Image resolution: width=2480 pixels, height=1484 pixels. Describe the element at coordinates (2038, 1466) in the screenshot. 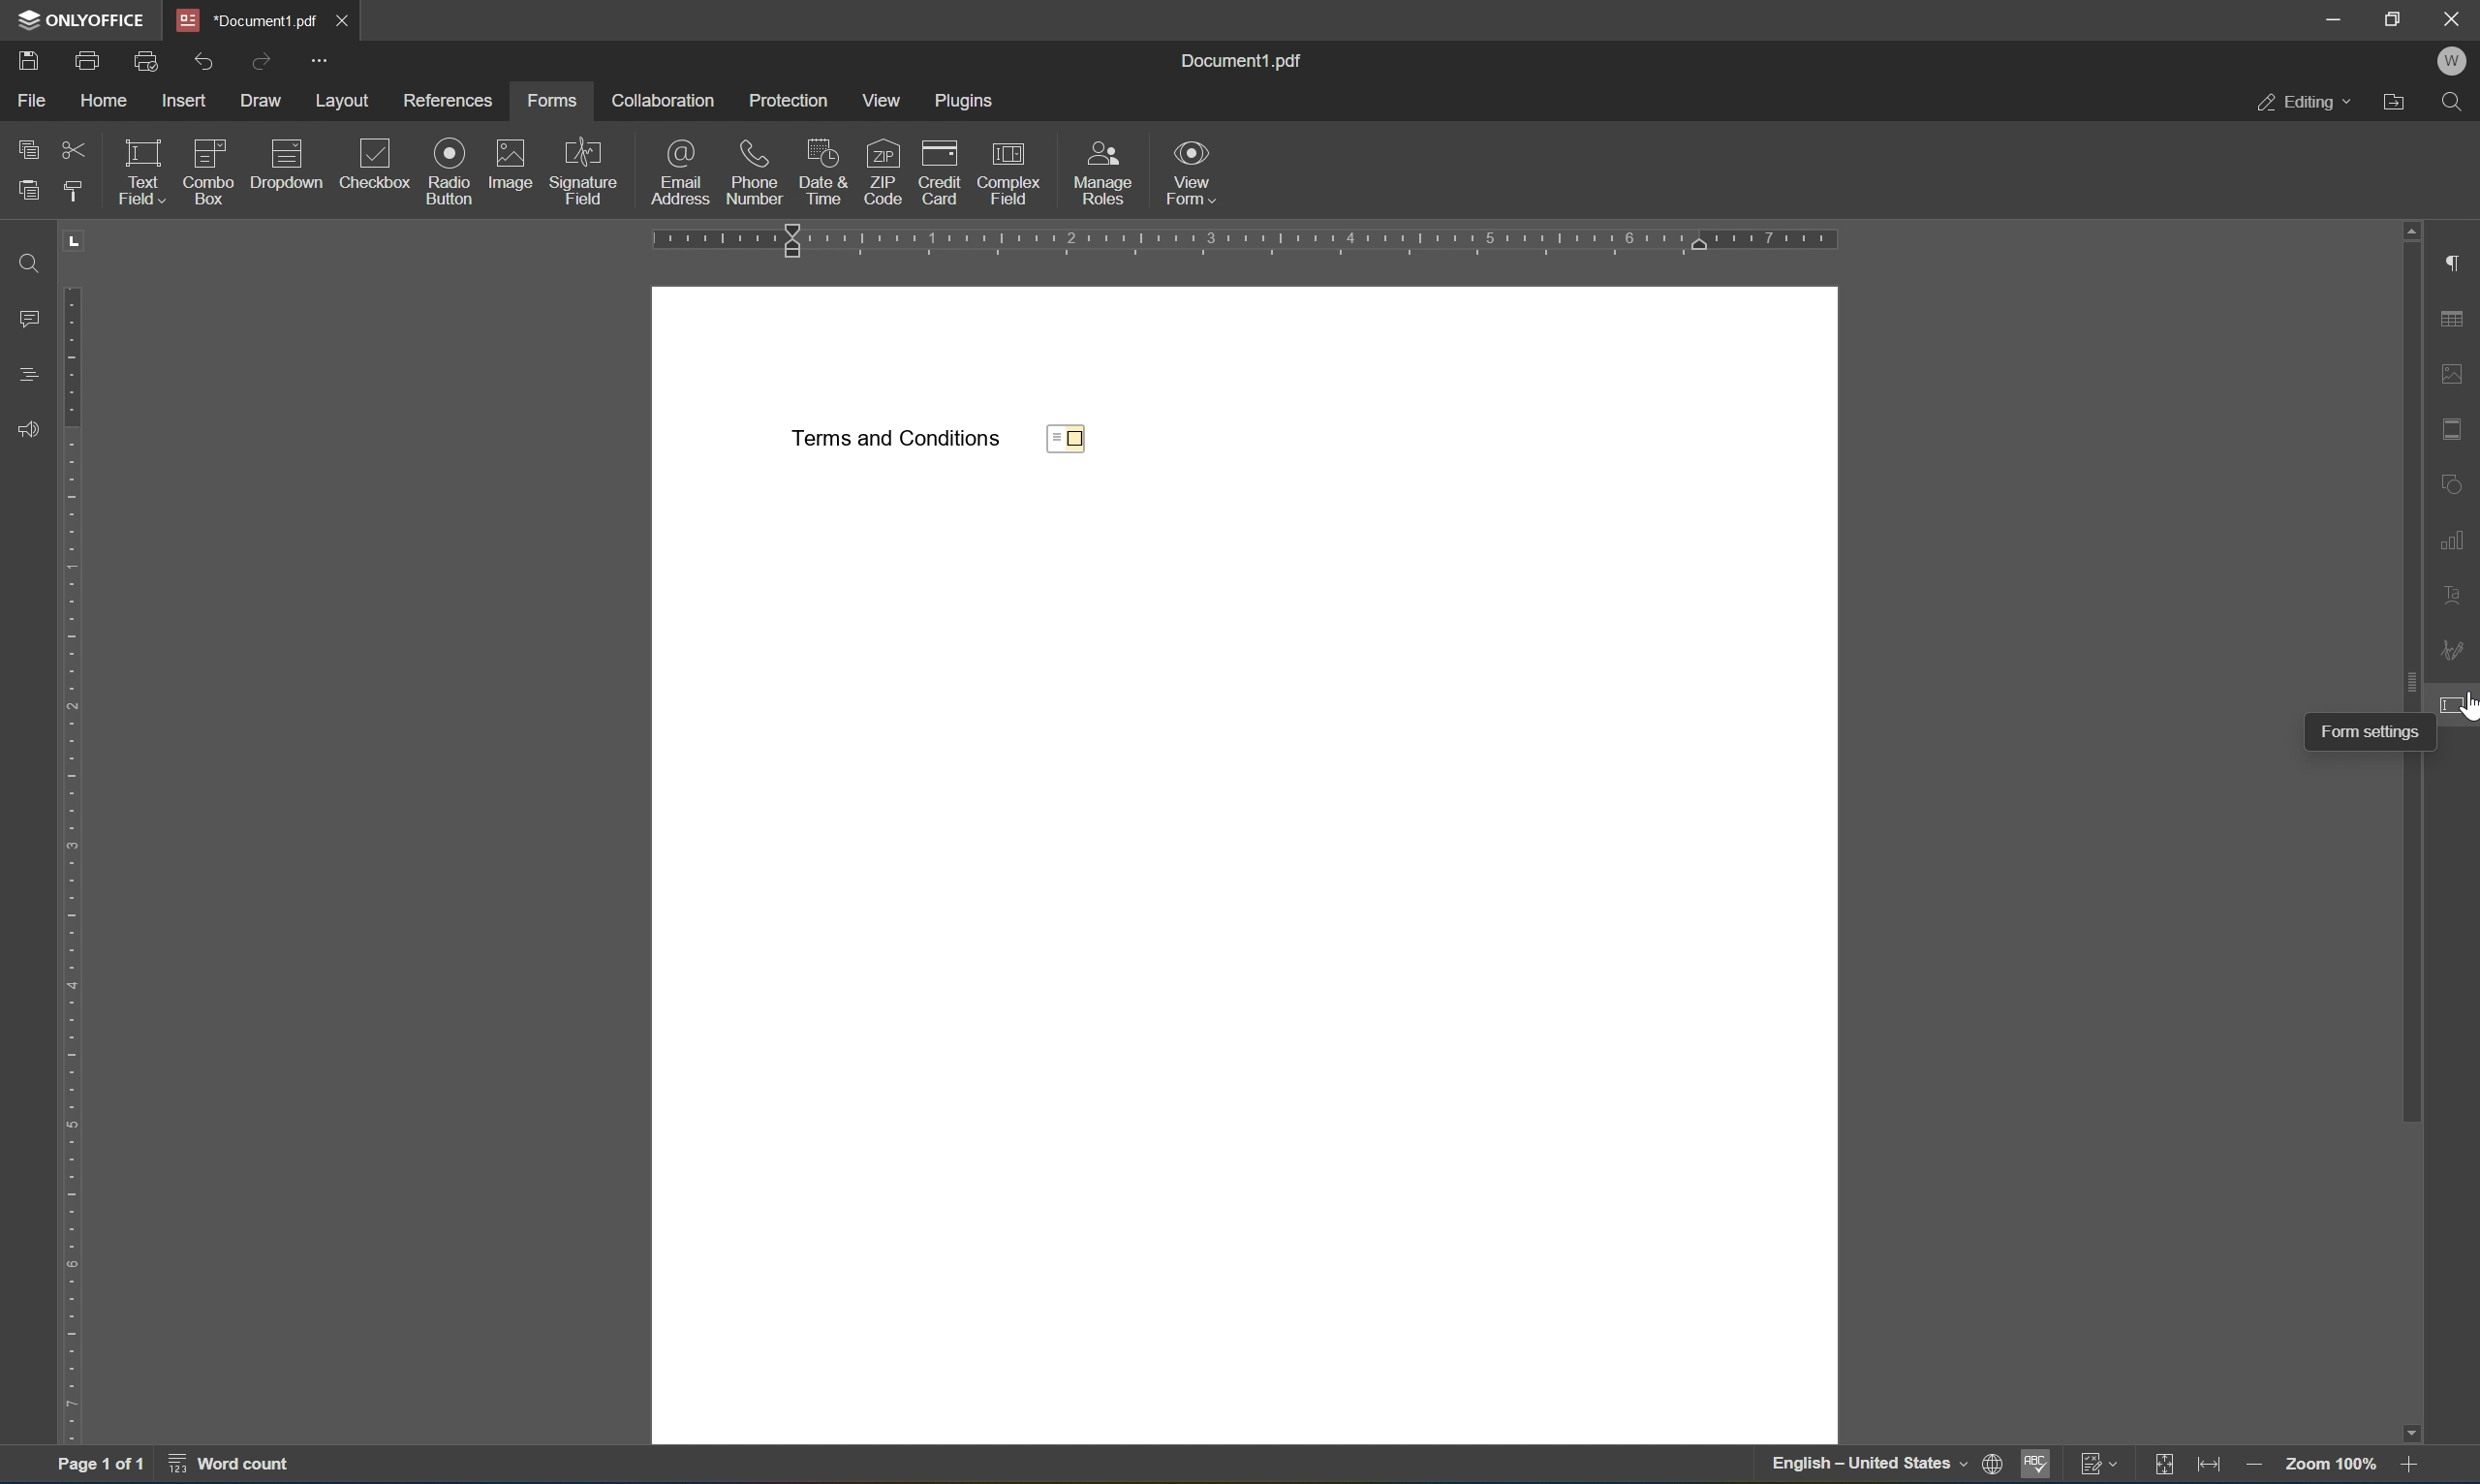

I see `spell checking` at that location.